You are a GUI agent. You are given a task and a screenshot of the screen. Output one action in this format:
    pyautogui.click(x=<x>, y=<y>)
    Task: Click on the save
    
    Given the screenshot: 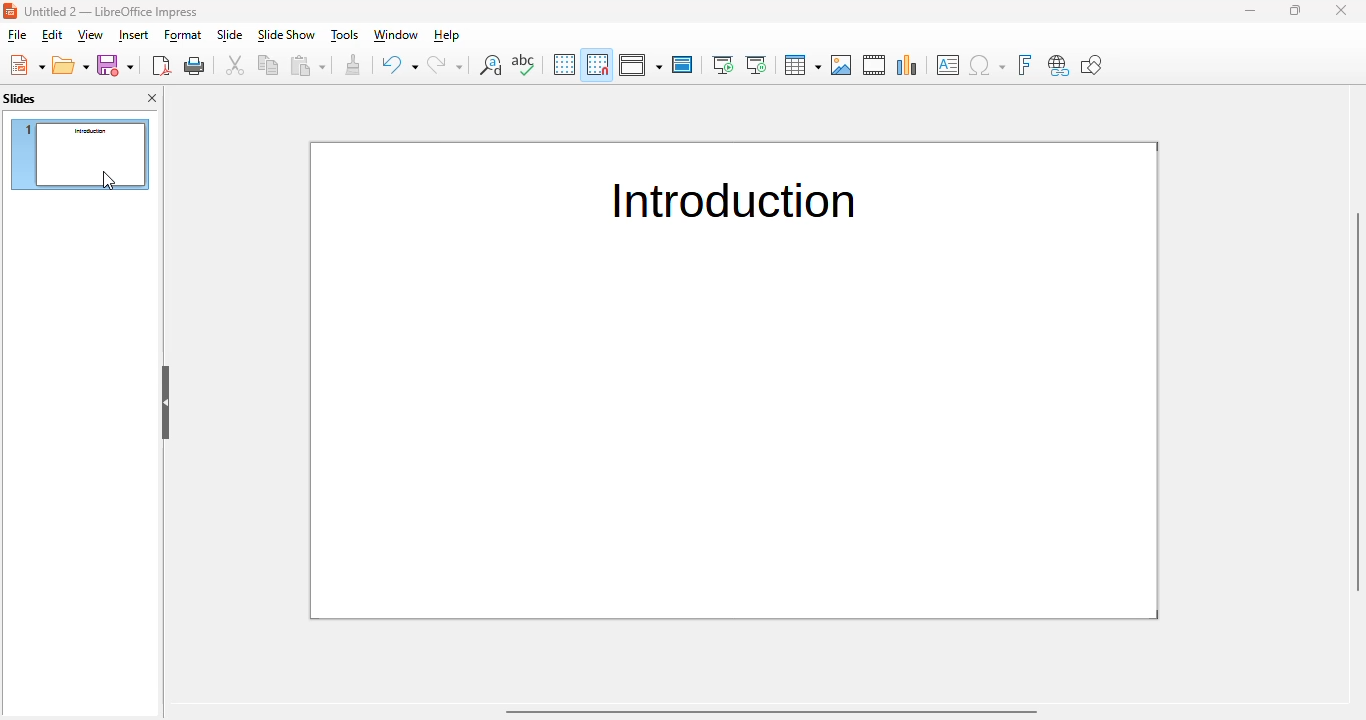 What is the action you would take?
    pyautogui.click(x=115, y=65)
    